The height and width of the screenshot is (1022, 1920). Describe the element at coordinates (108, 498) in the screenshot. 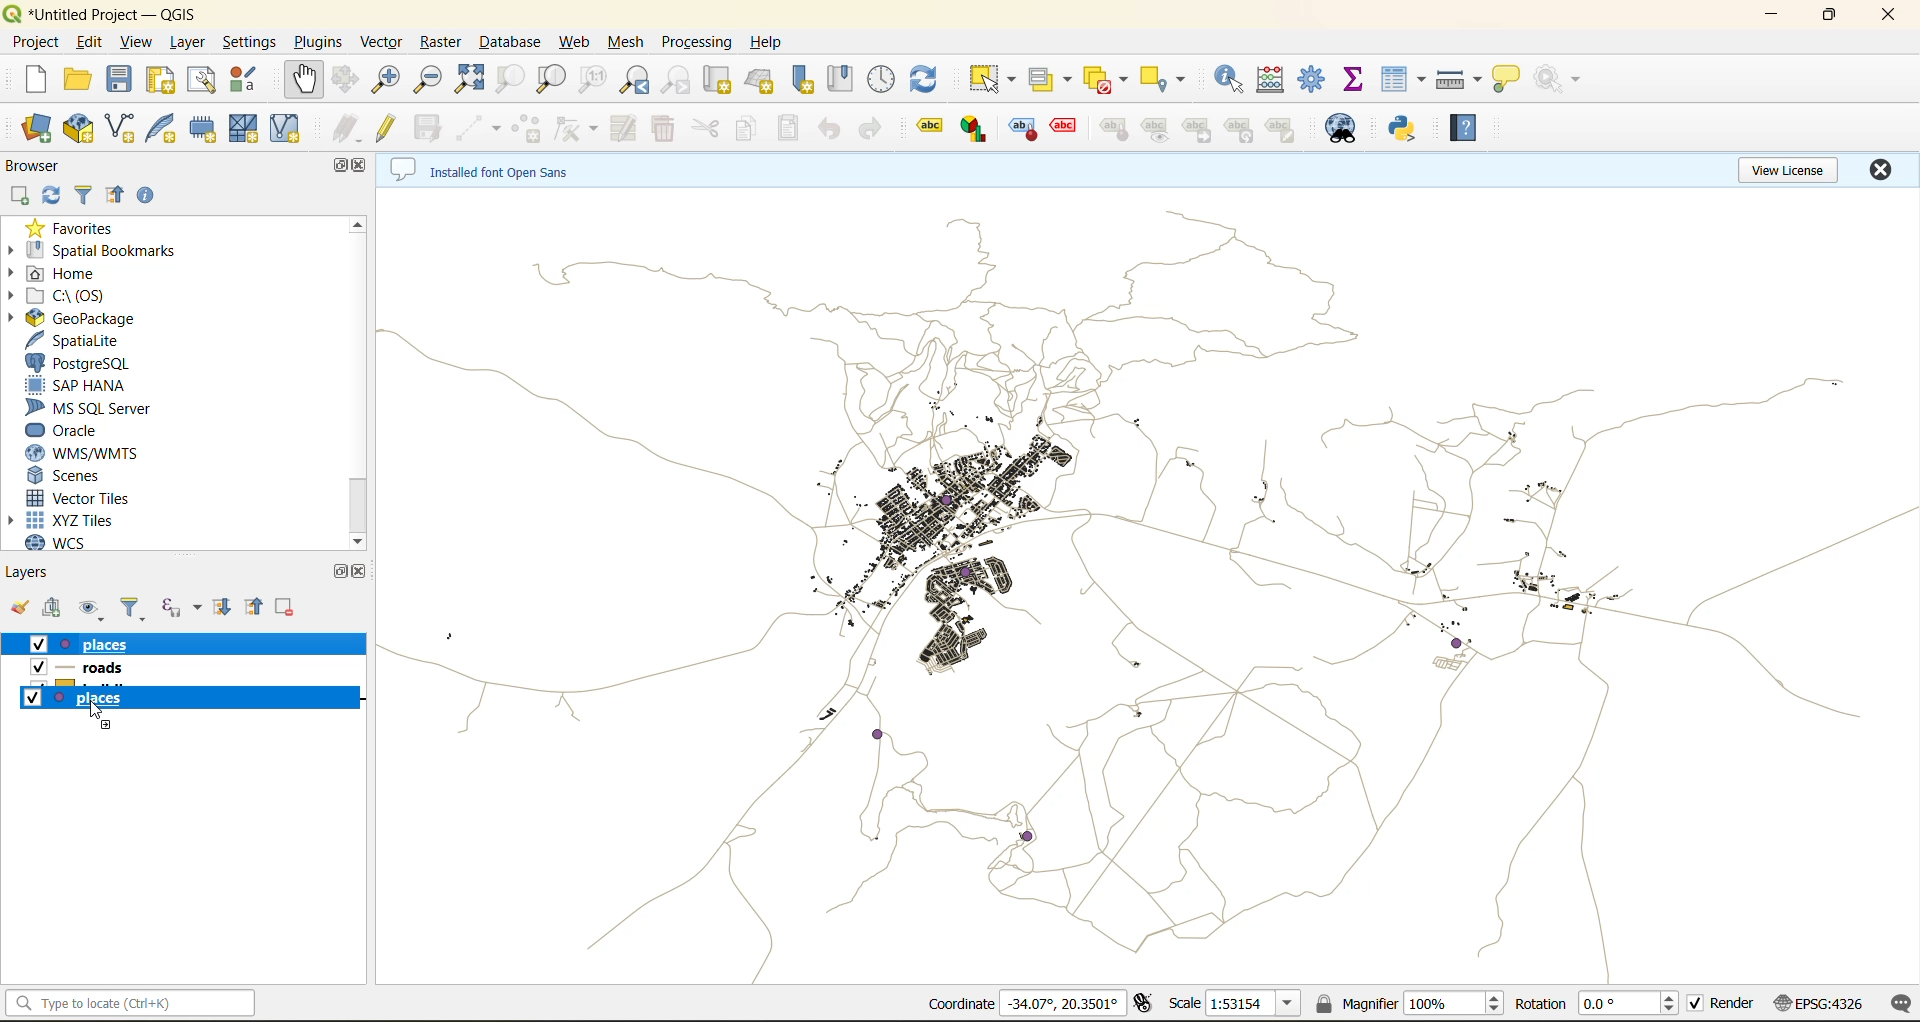

I see `vector tiles` at that location.